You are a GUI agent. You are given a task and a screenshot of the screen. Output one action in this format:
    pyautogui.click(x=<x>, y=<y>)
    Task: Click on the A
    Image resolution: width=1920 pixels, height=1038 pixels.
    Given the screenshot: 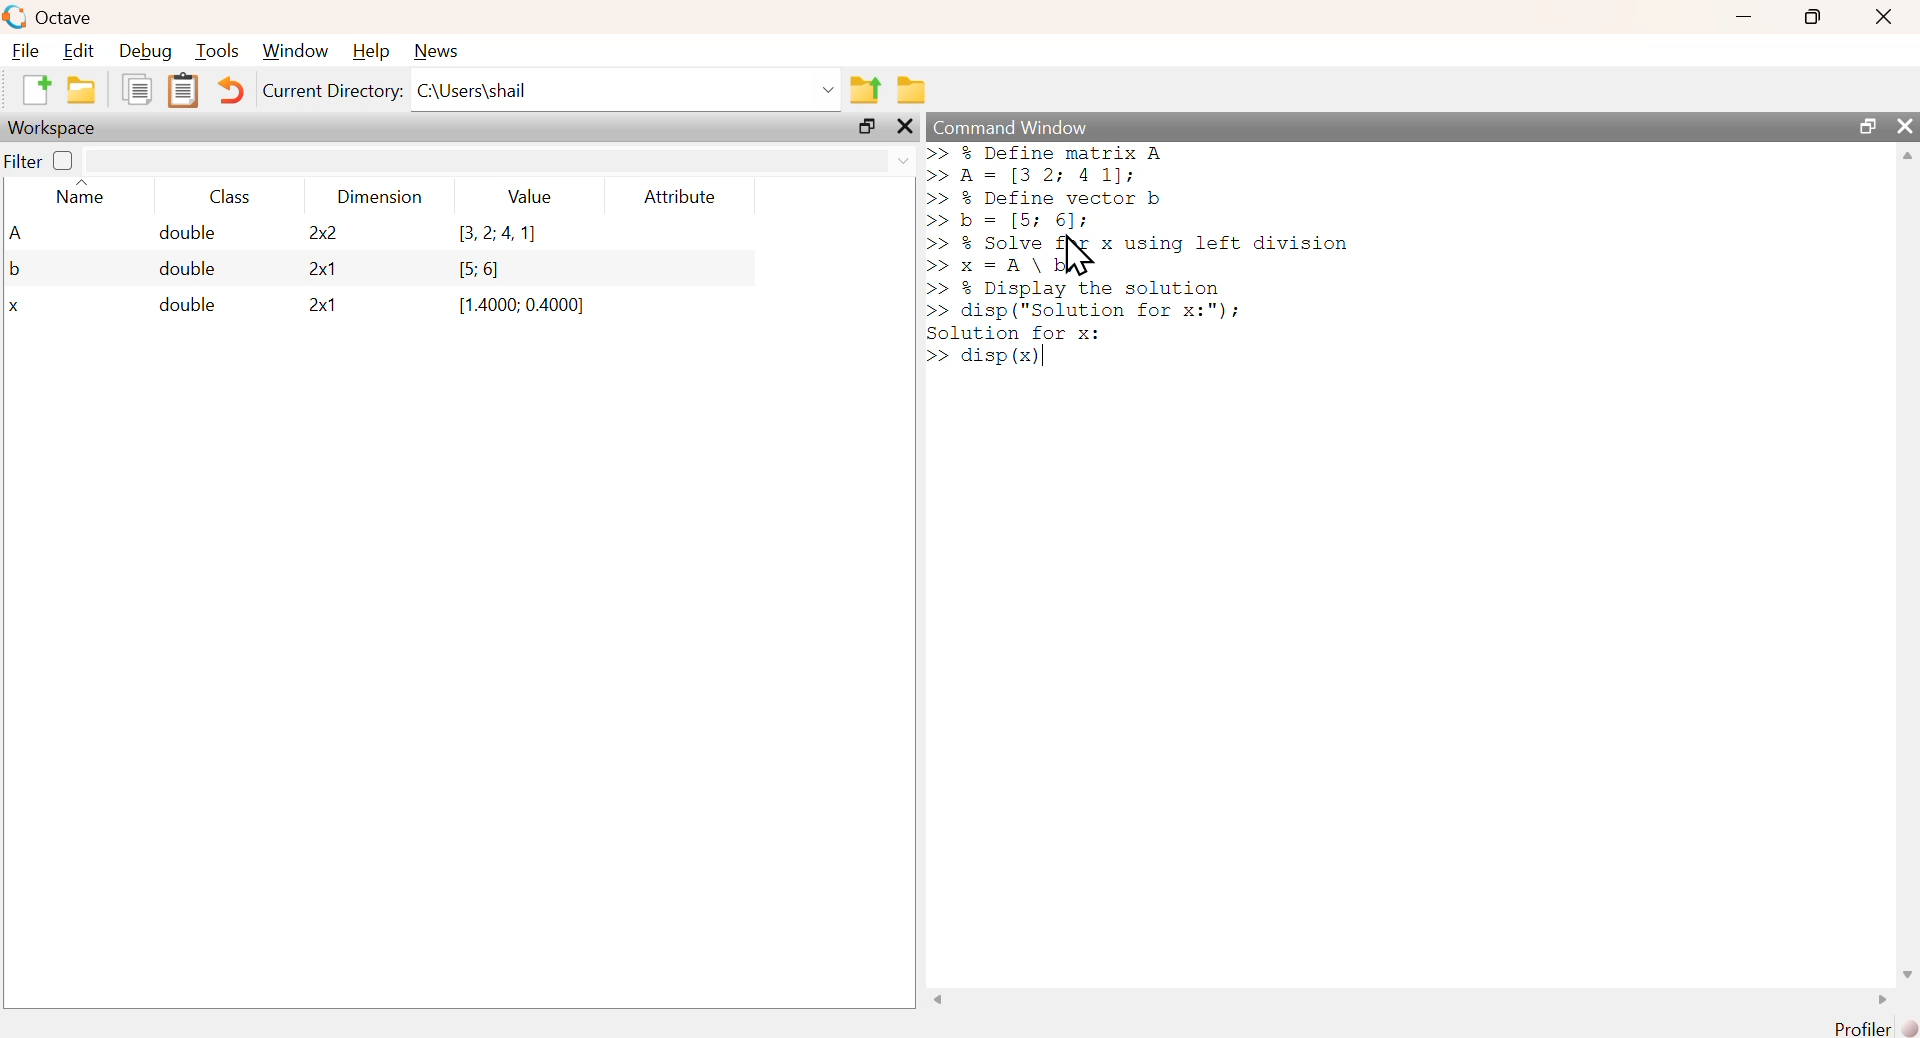 What is the action you would take?
    pyautogui.click(x=19, y=234)
    